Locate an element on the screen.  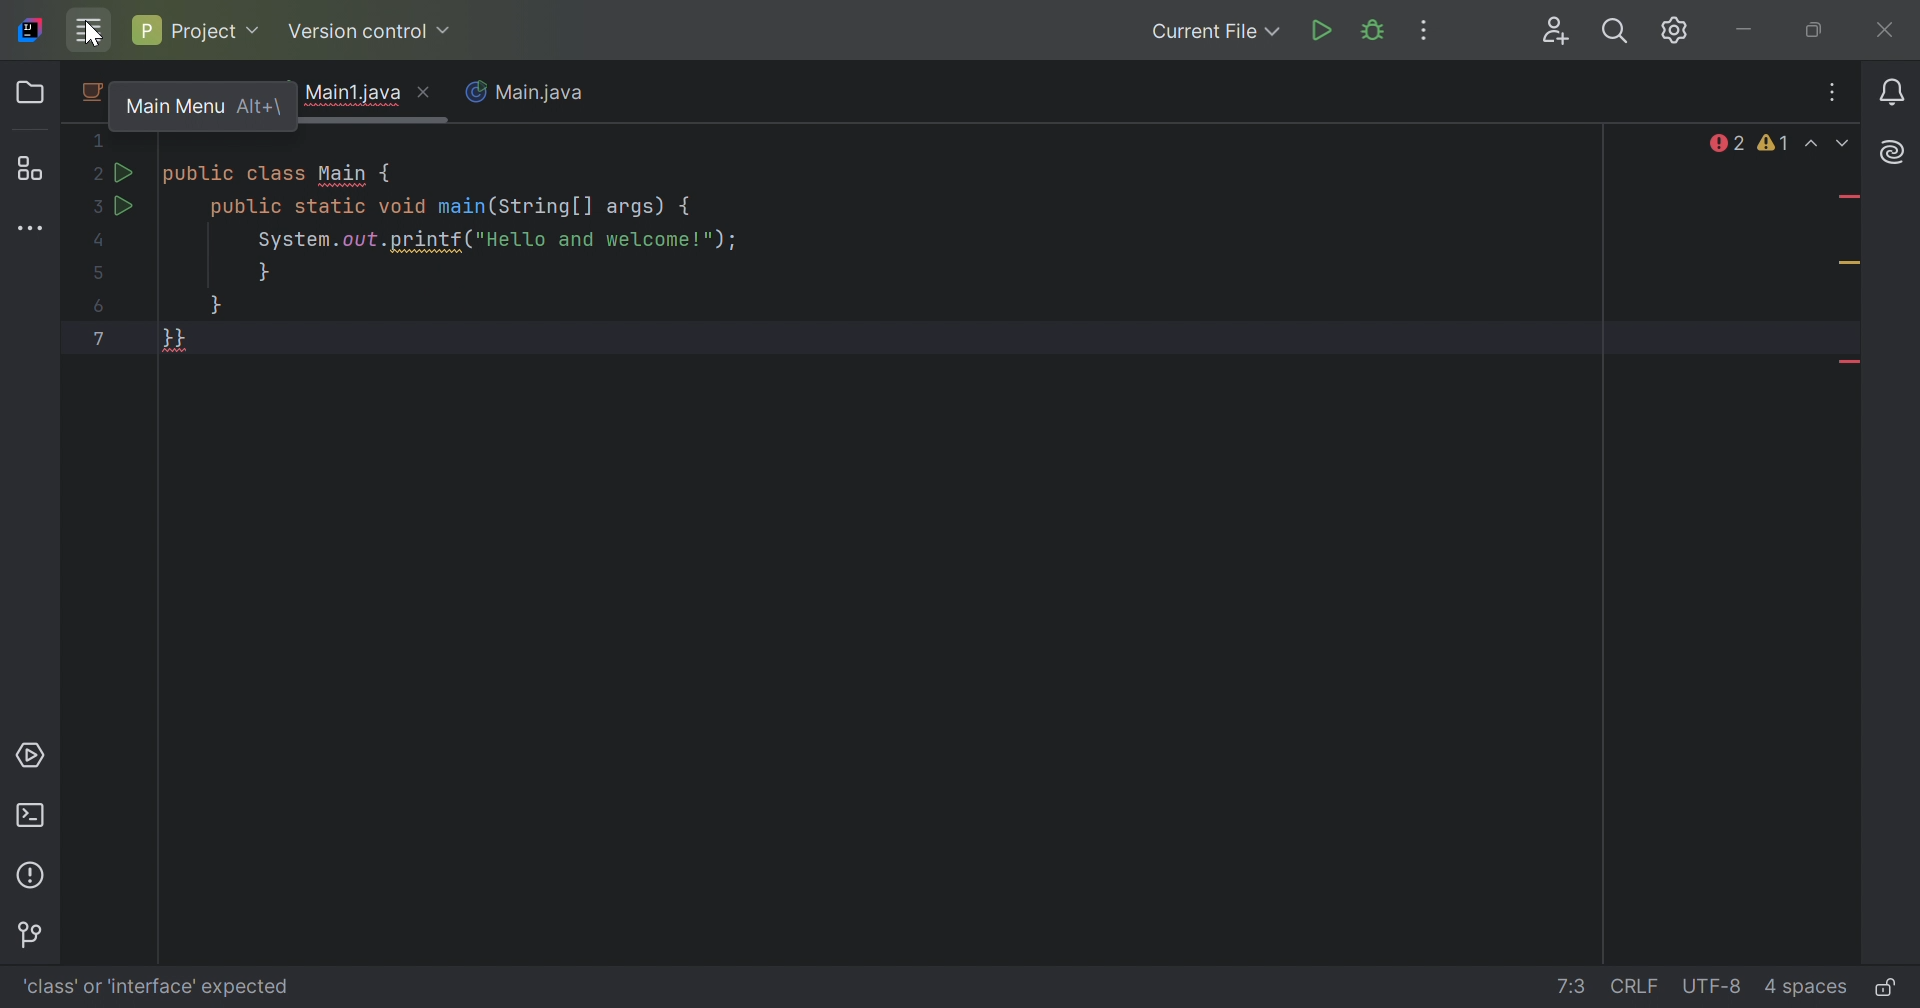
Close is located at coordinates (426, 92).